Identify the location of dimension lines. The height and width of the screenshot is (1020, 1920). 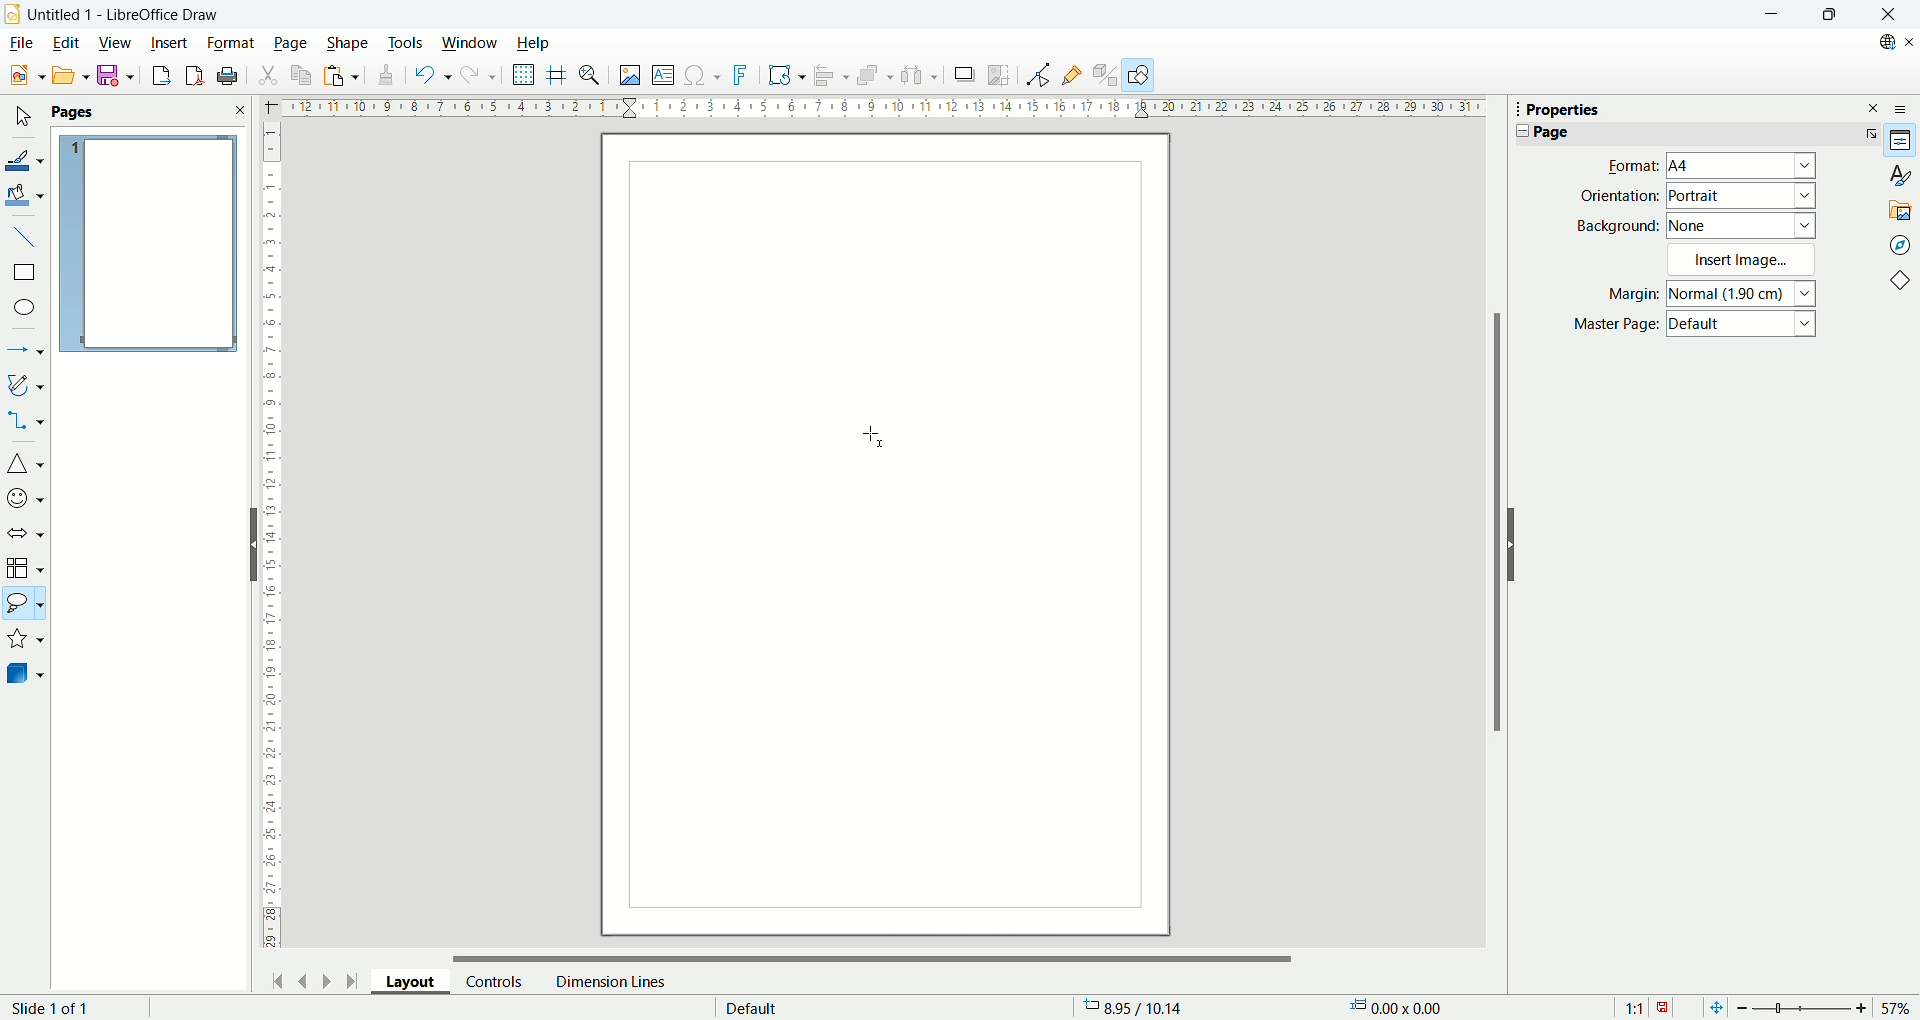
(609, 981).